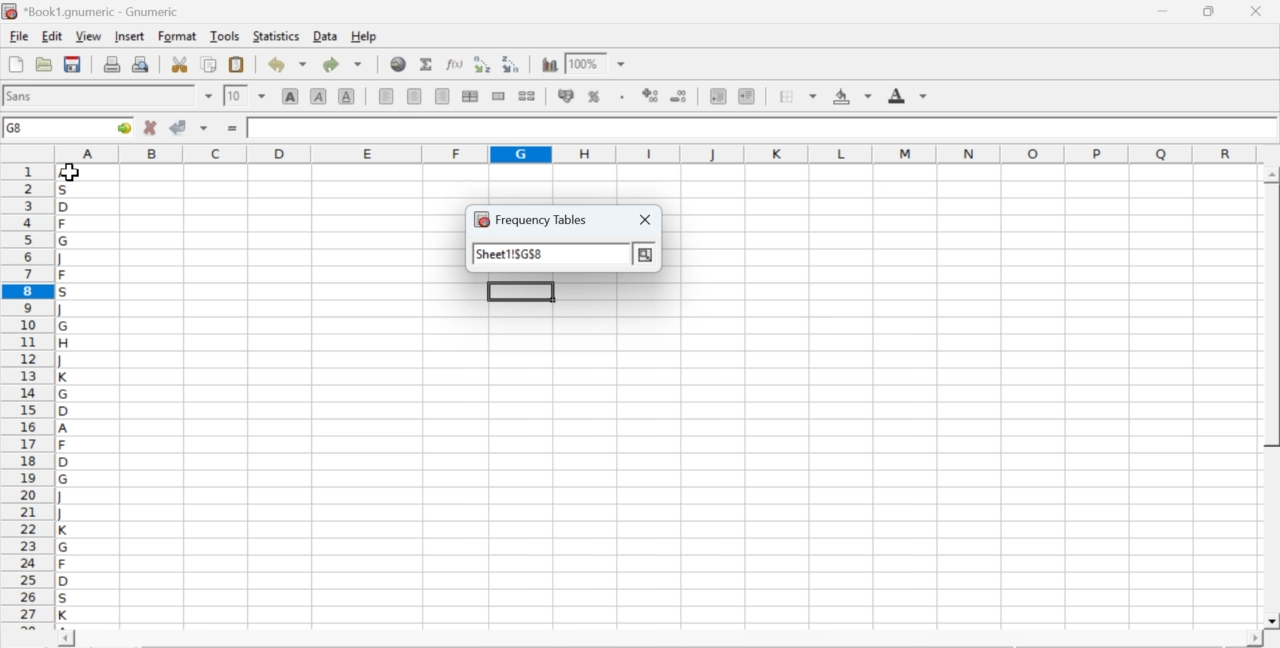 This screenshot has width=1280, height=648. I want to click on background, so click(854, 96).